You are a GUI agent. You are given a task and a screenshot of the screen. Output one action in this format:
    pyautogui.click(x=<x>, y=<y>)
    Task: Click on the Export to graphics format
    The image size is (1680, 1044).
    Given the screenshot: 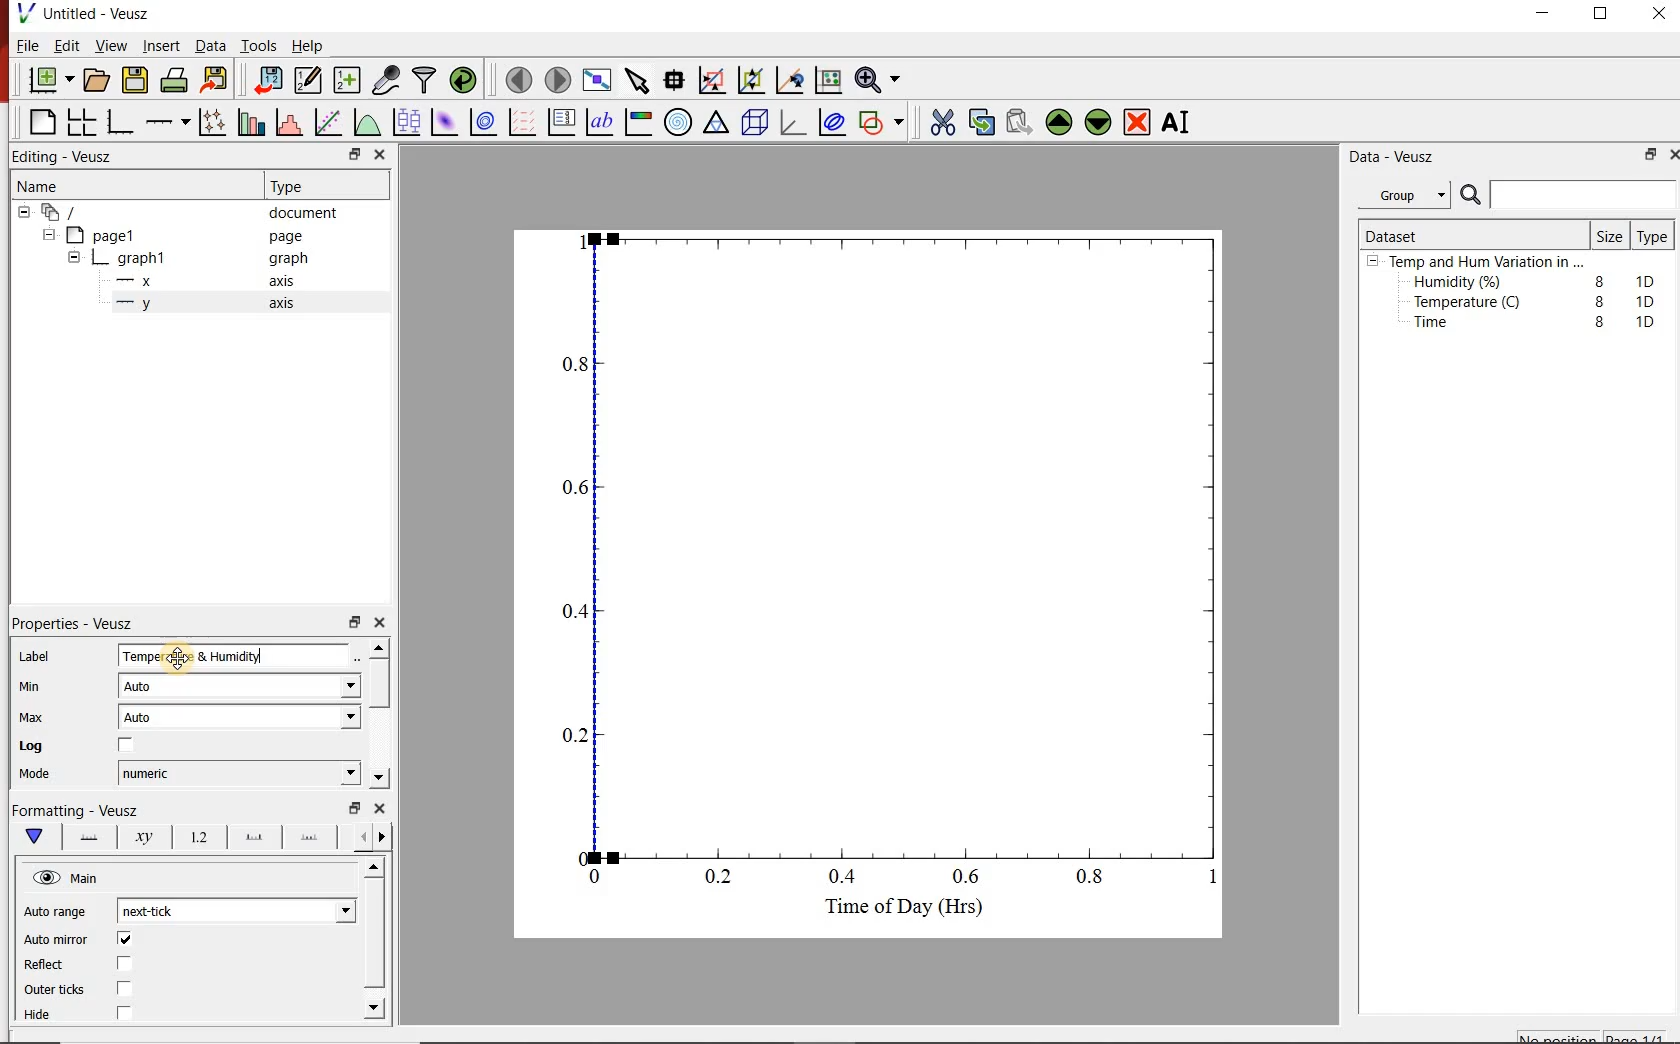 What is the action you would take?
    pyautogui.click(x=217, y=79)
    